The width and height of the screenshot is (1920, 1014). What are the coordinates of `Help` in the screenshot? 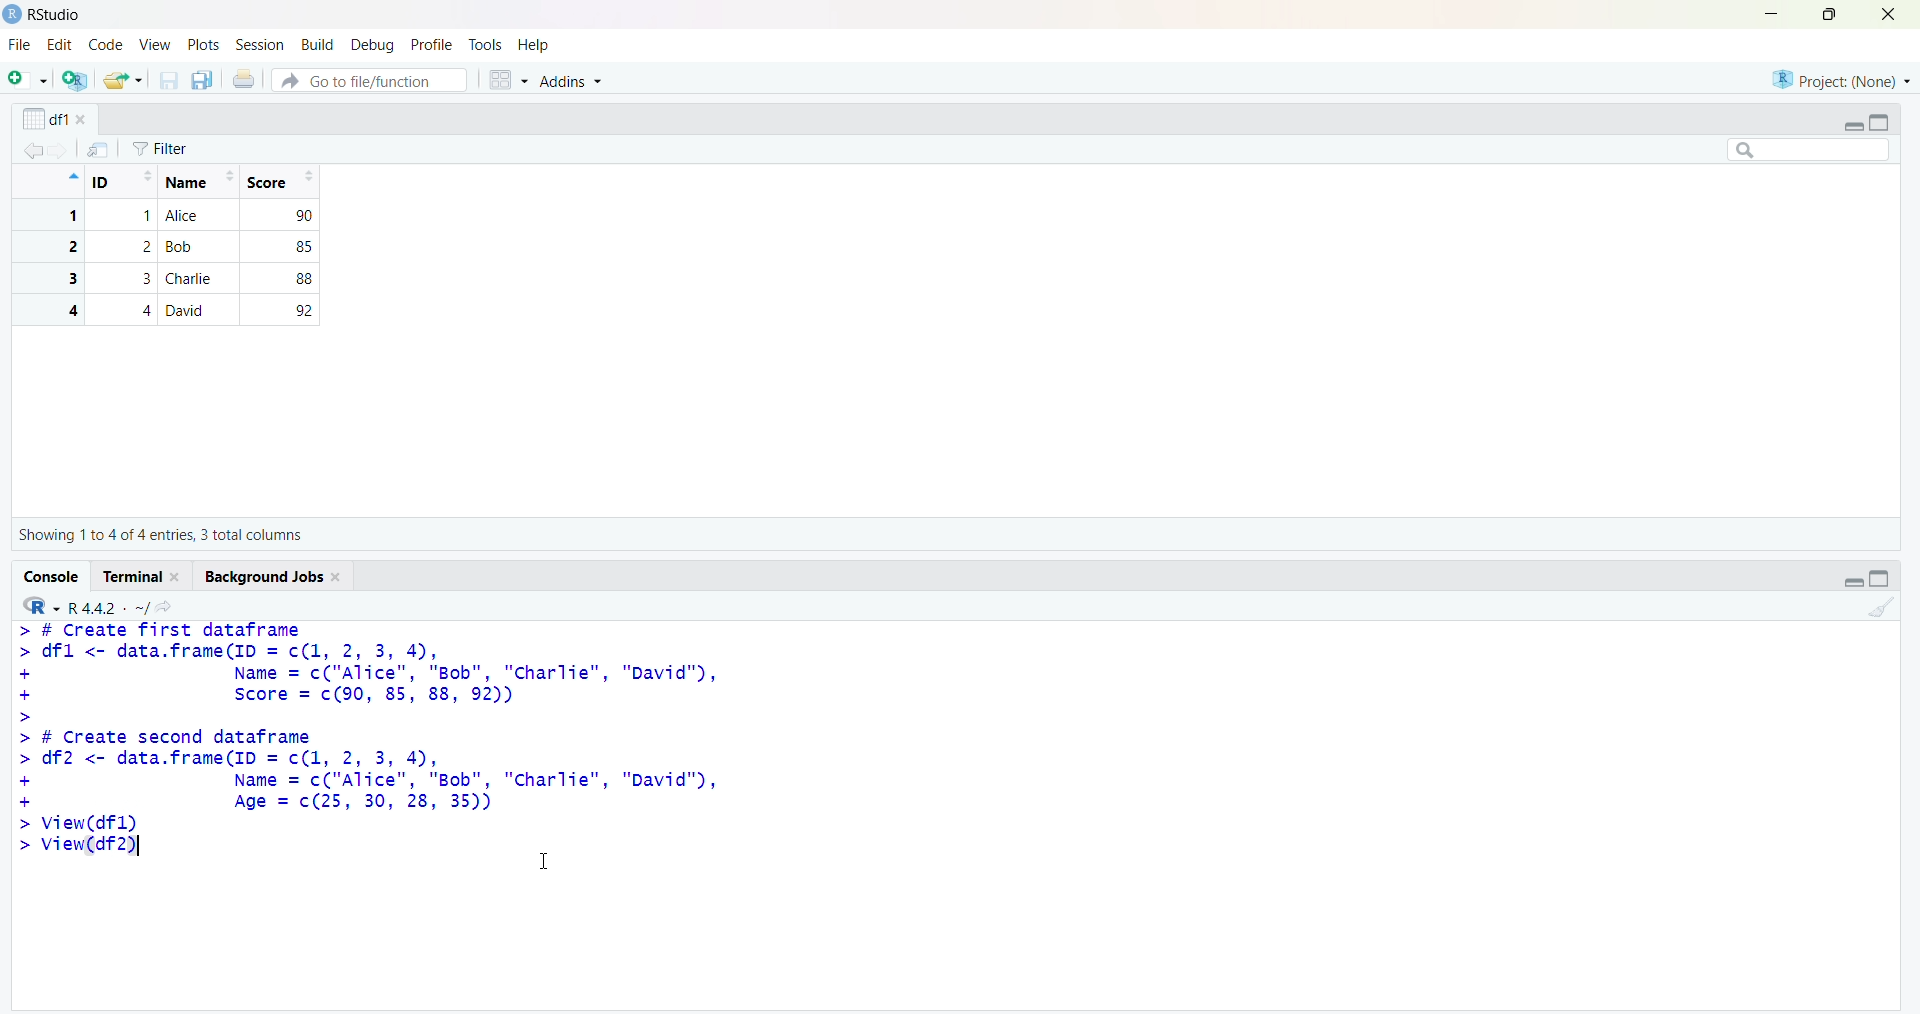 It's located at (533, 44).